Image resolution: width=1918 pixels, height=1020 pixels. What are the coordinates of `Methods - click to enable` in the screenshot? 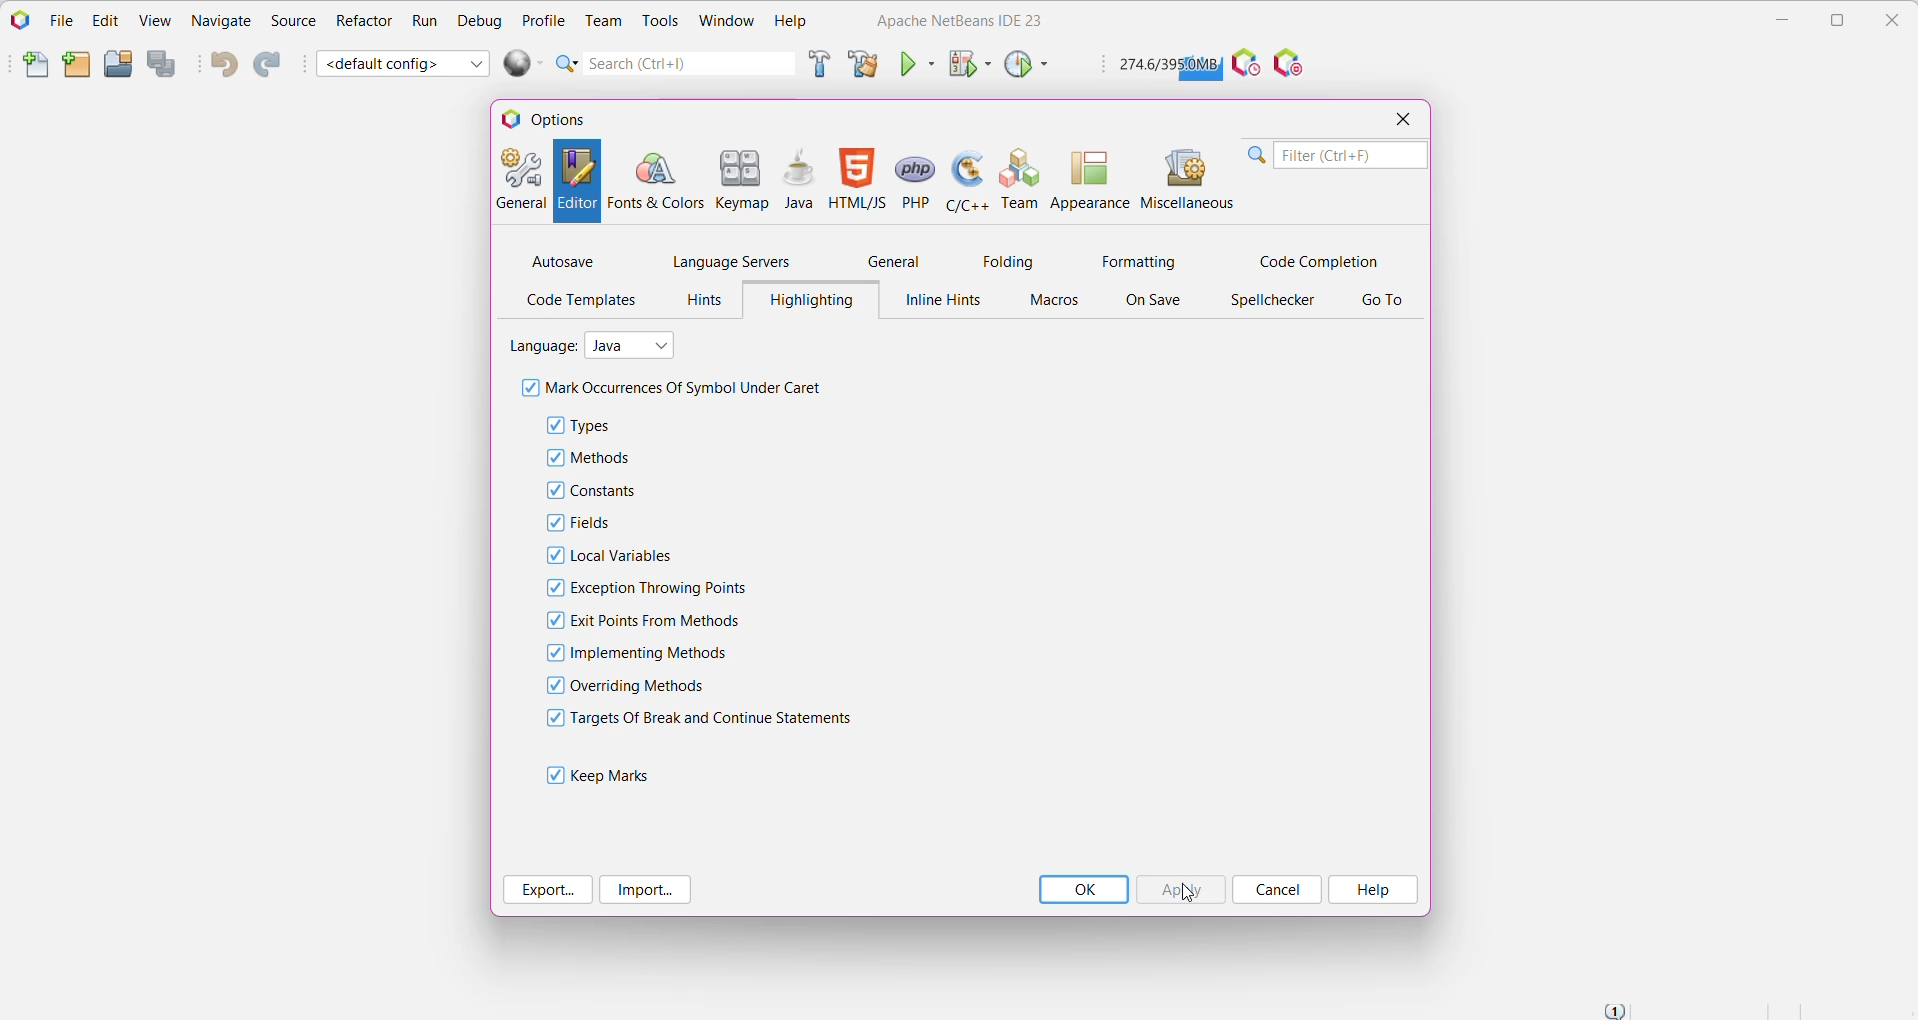 It's located at (603, 458).